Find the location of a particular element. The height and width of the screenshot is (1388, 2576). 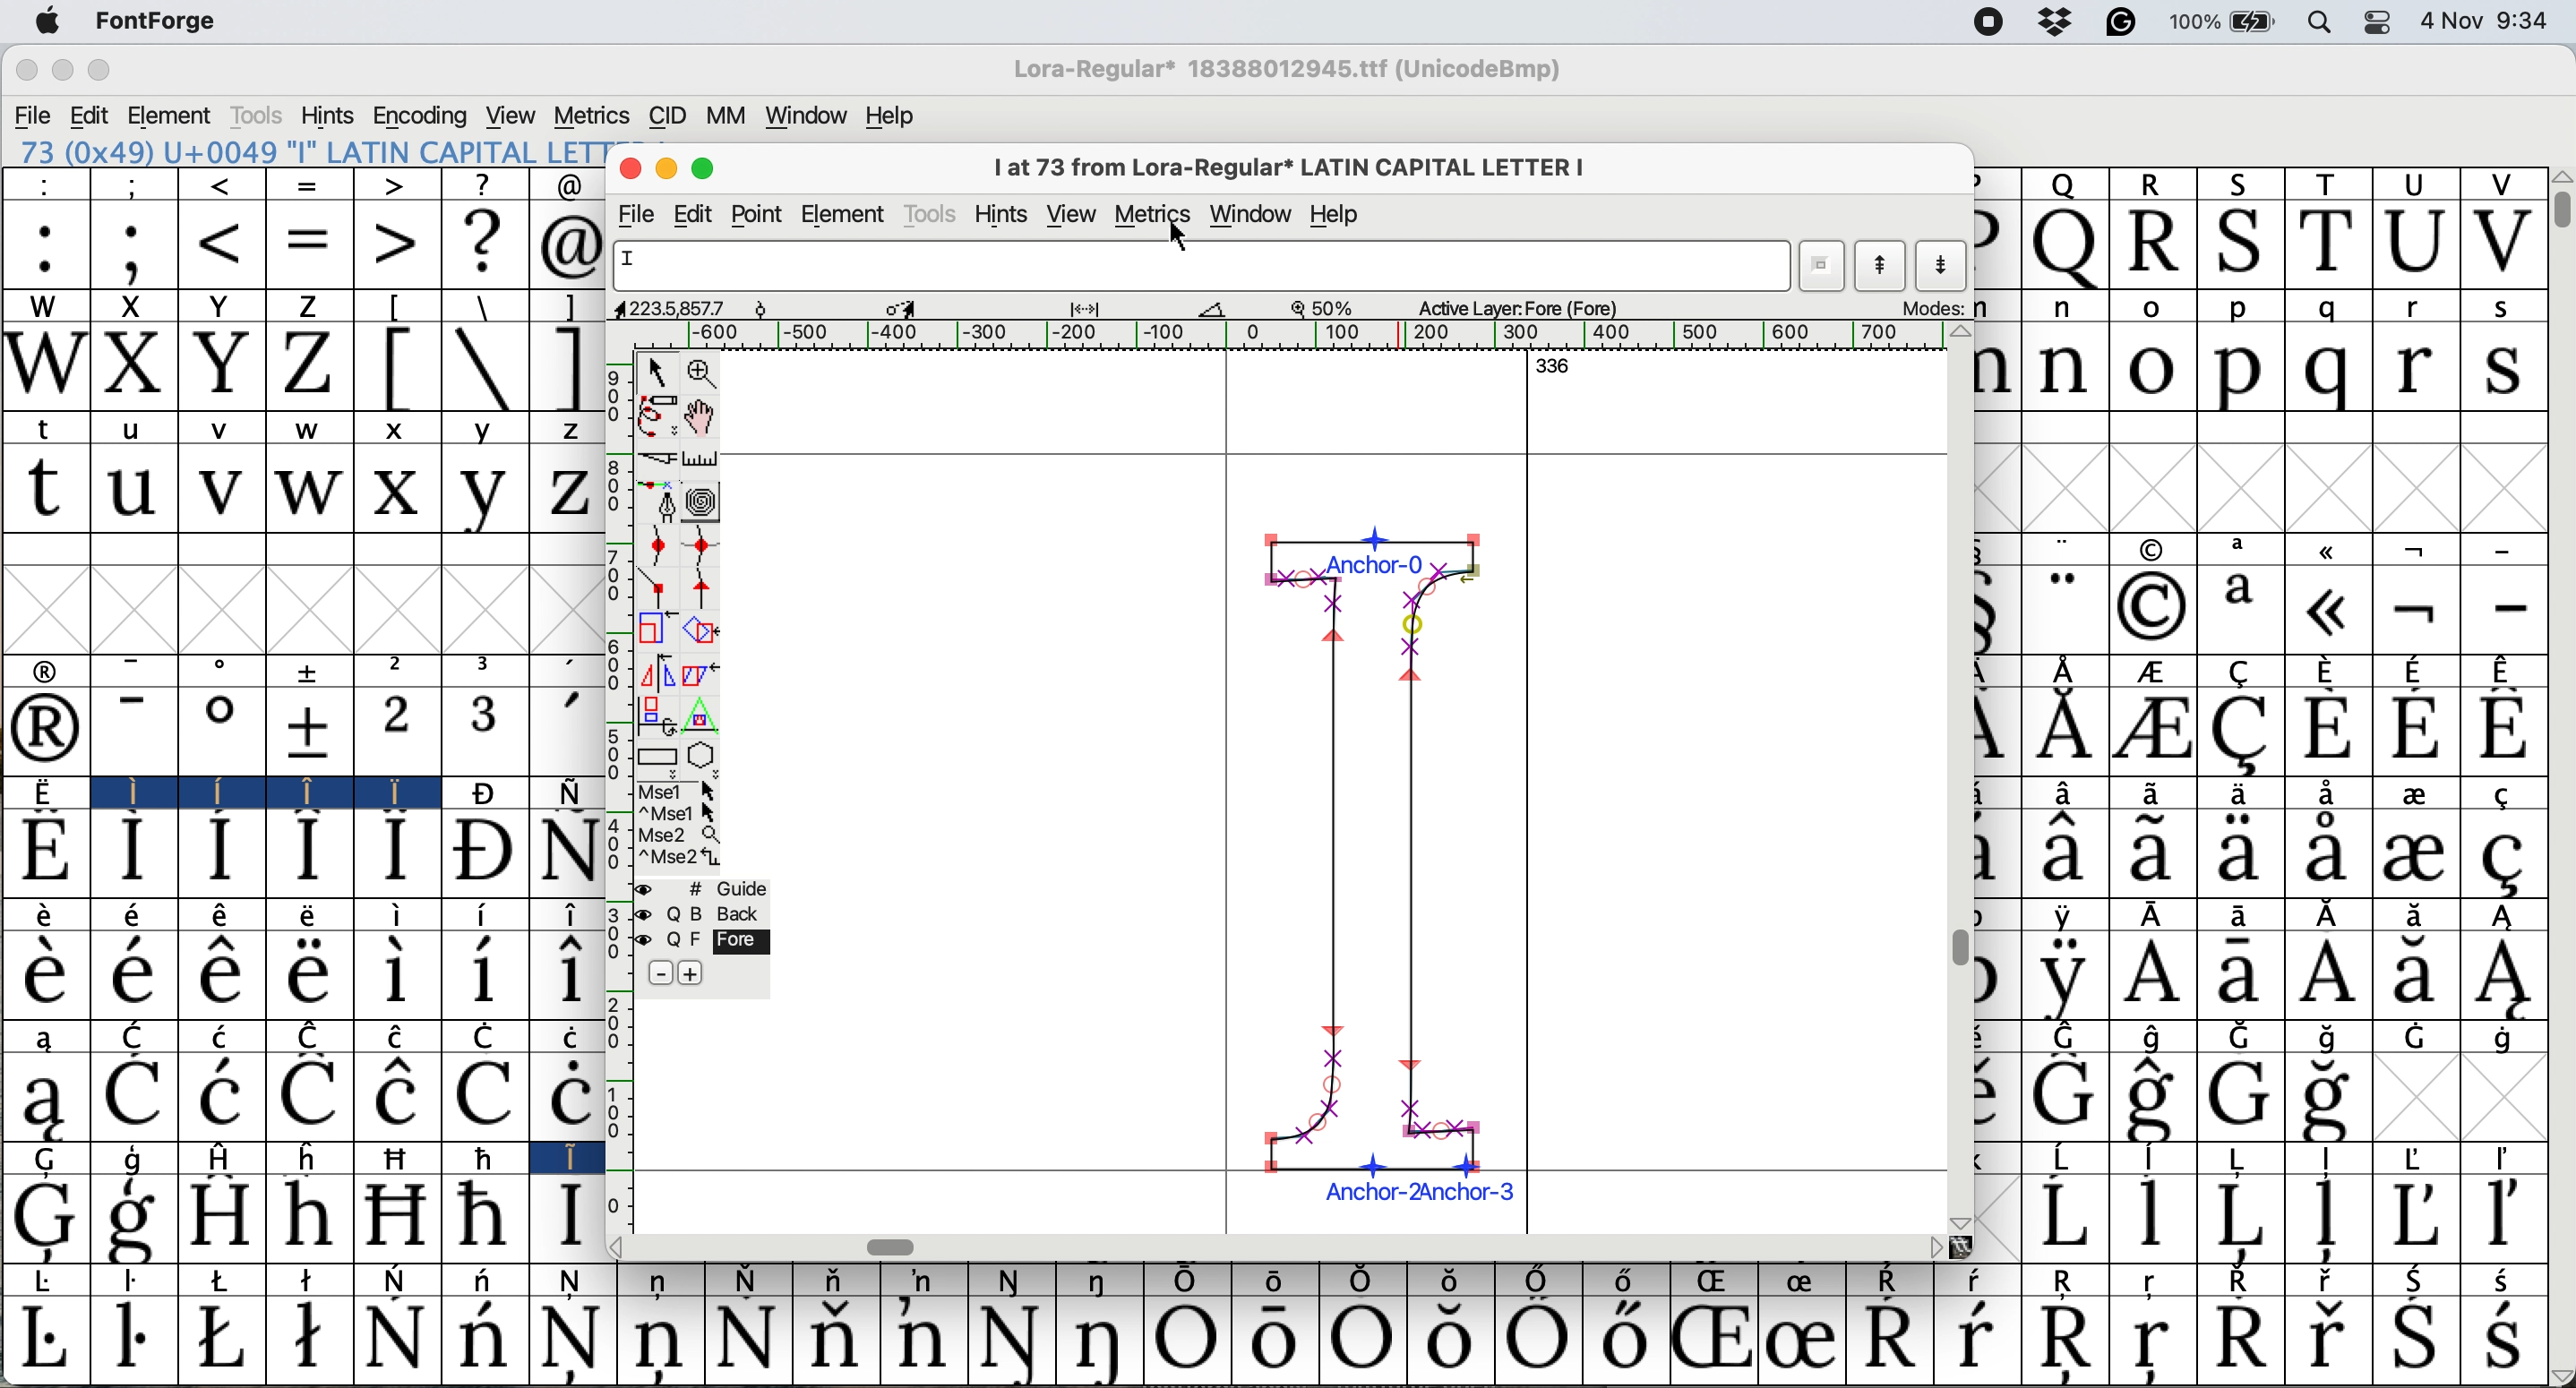

Symbol is located at coordinates (2248, 915).